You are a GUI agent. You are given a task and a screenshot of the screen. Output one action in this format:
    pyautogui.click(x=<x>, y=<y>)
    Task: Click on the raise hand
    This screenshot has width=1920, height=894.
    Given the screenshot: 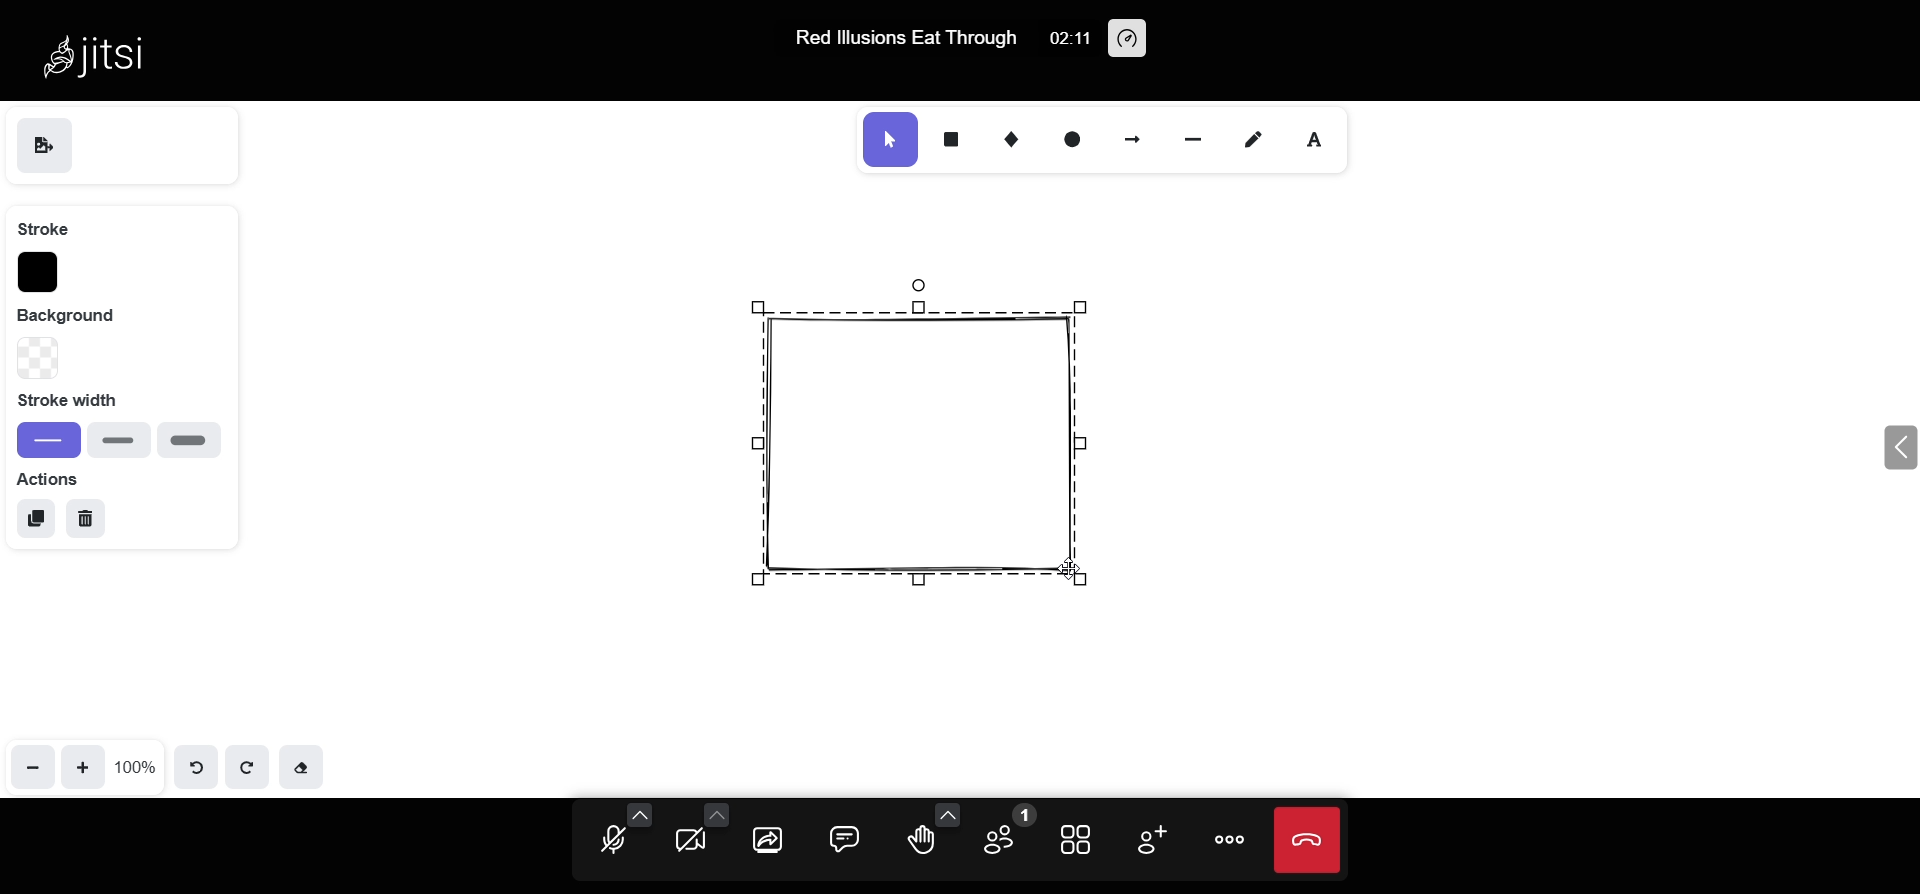 What is the action you would take?
    pyautogui.click(x=920, y=842)
    